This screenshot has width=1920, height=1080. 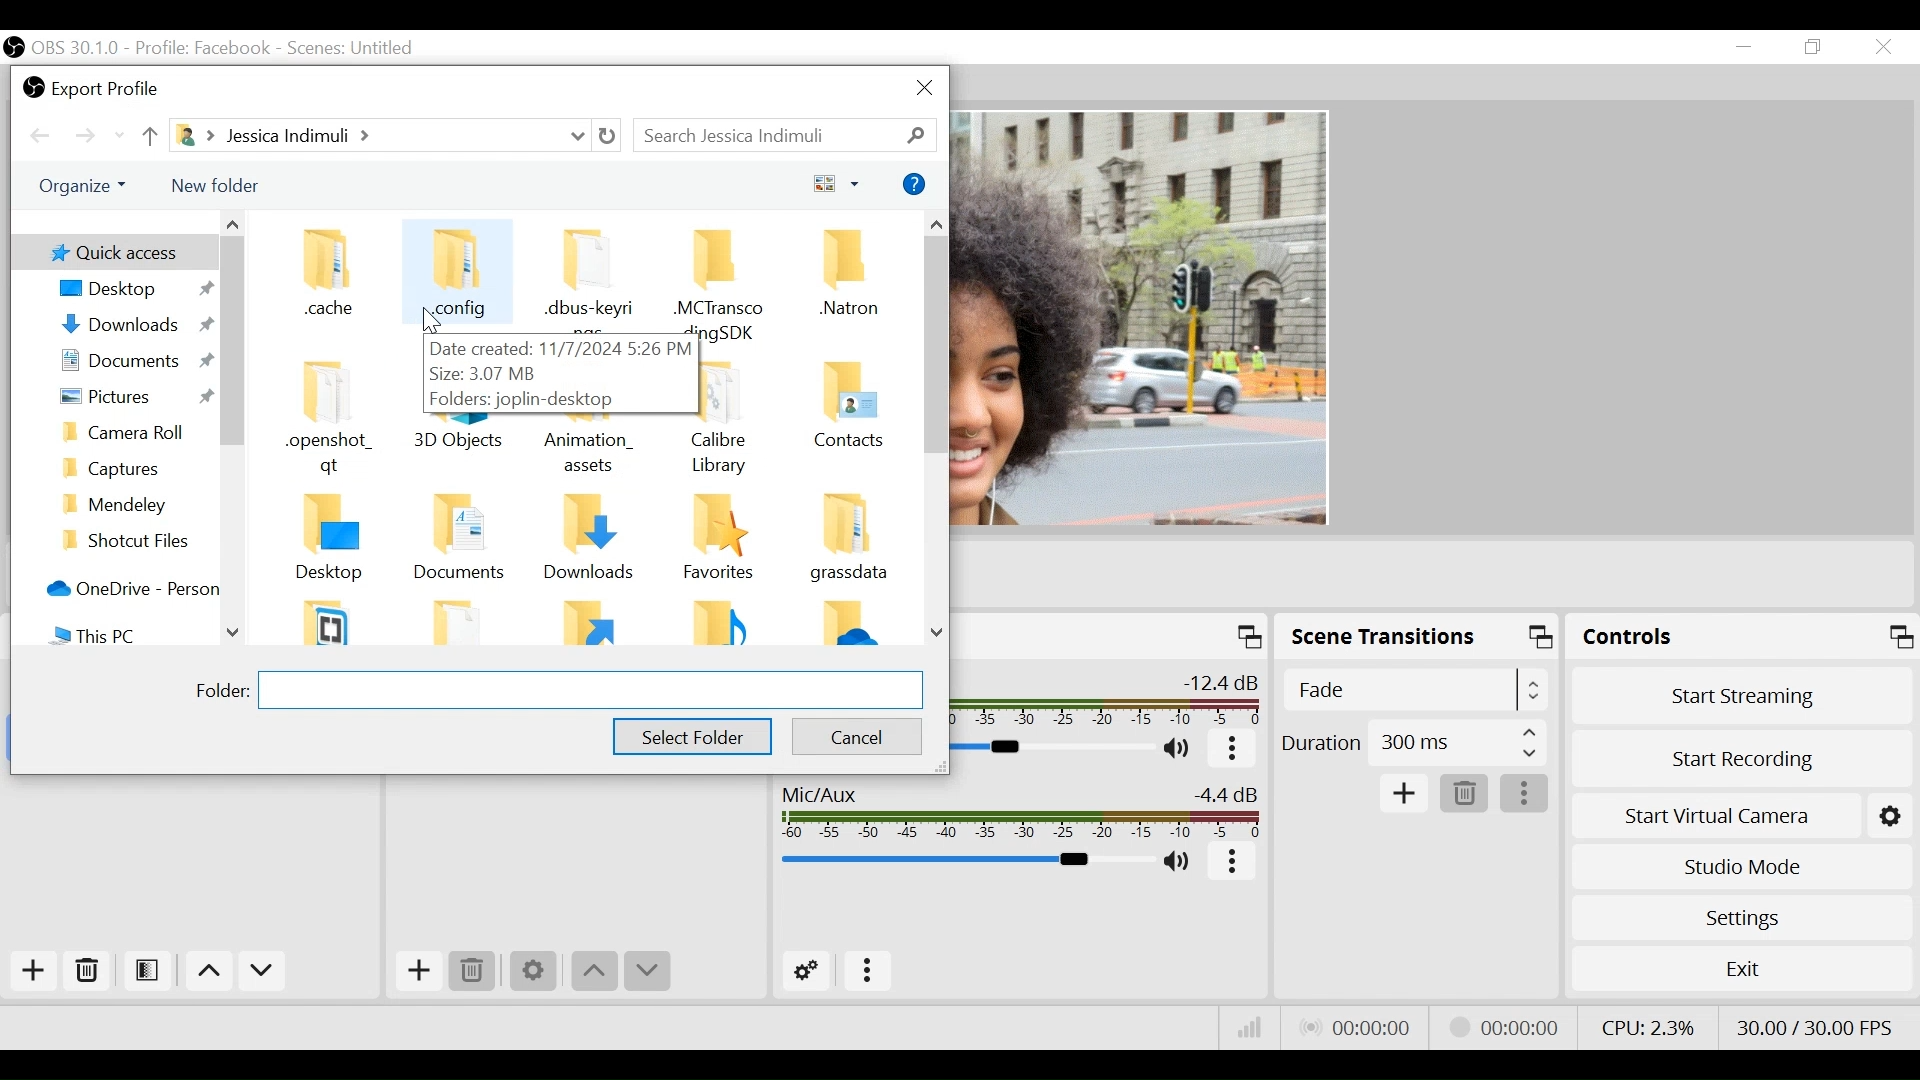 What do you see at coordinates (1743, 868) in the screenshot?
I see `Studio Mode` at bounding box center [1743, 868].